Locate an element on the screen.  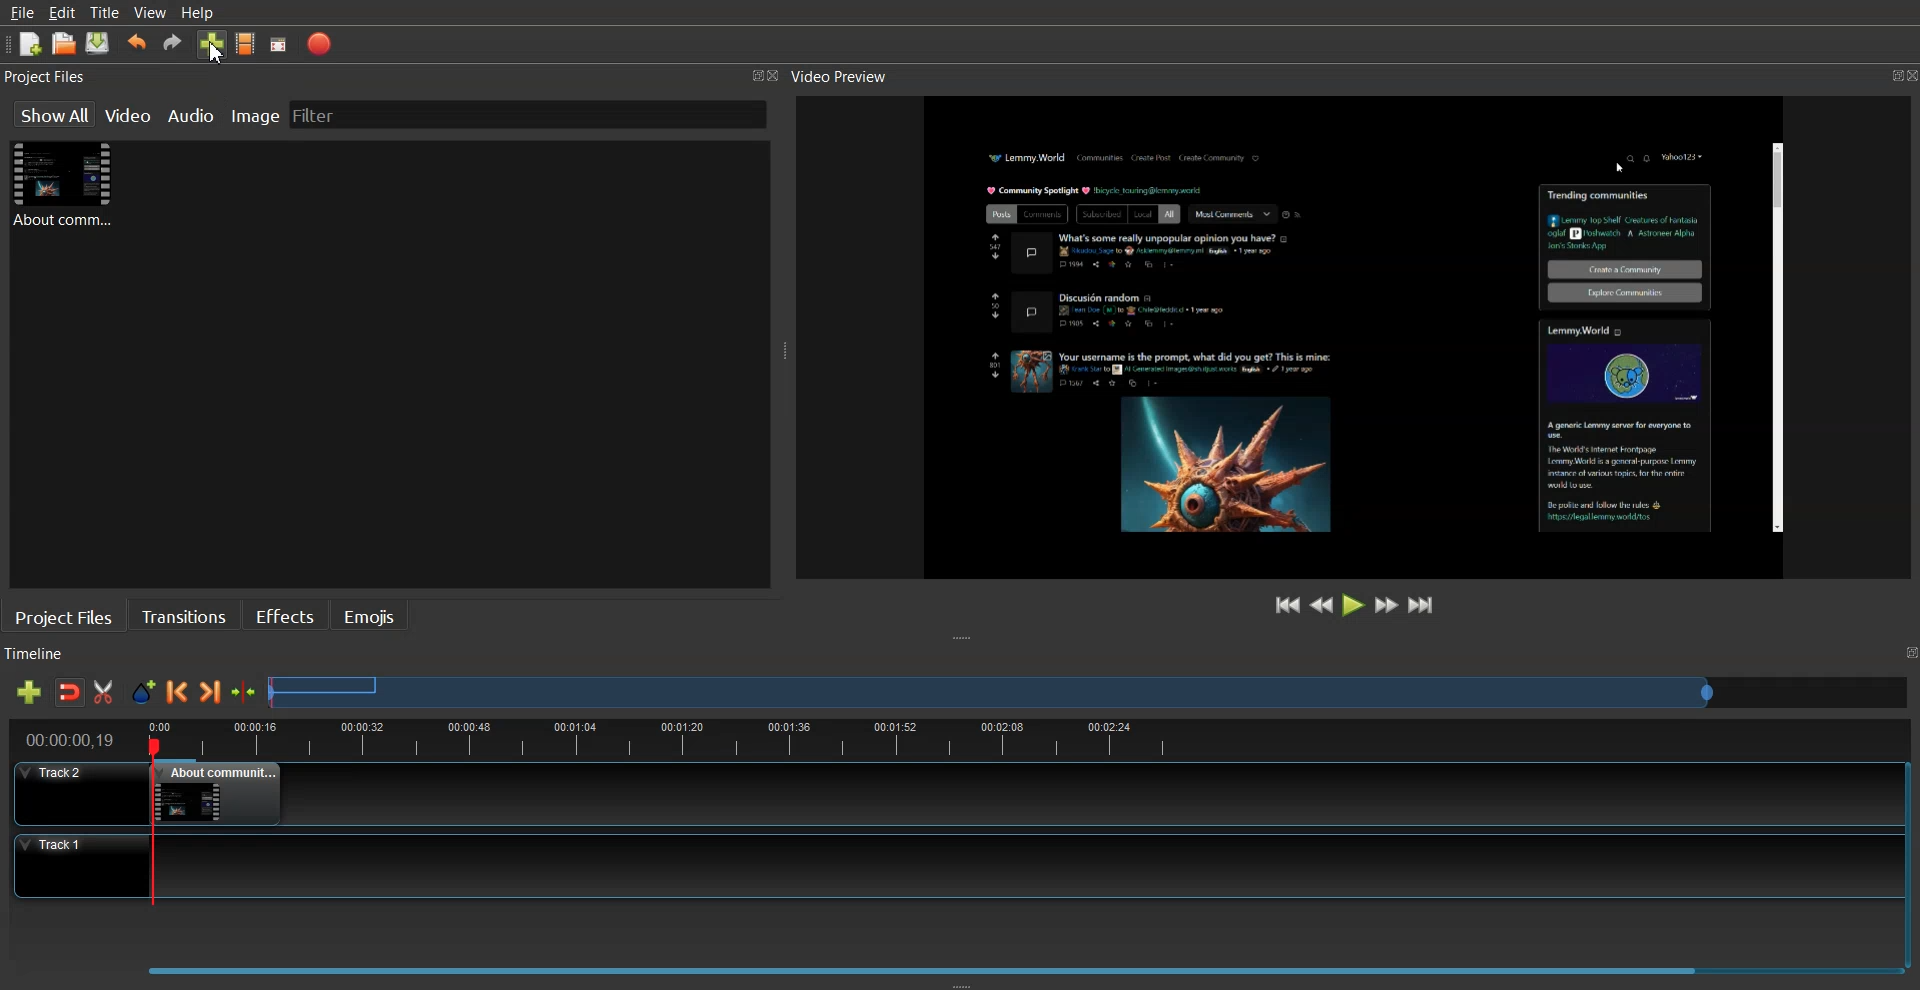
Slider is located at coordinates (956, 964).